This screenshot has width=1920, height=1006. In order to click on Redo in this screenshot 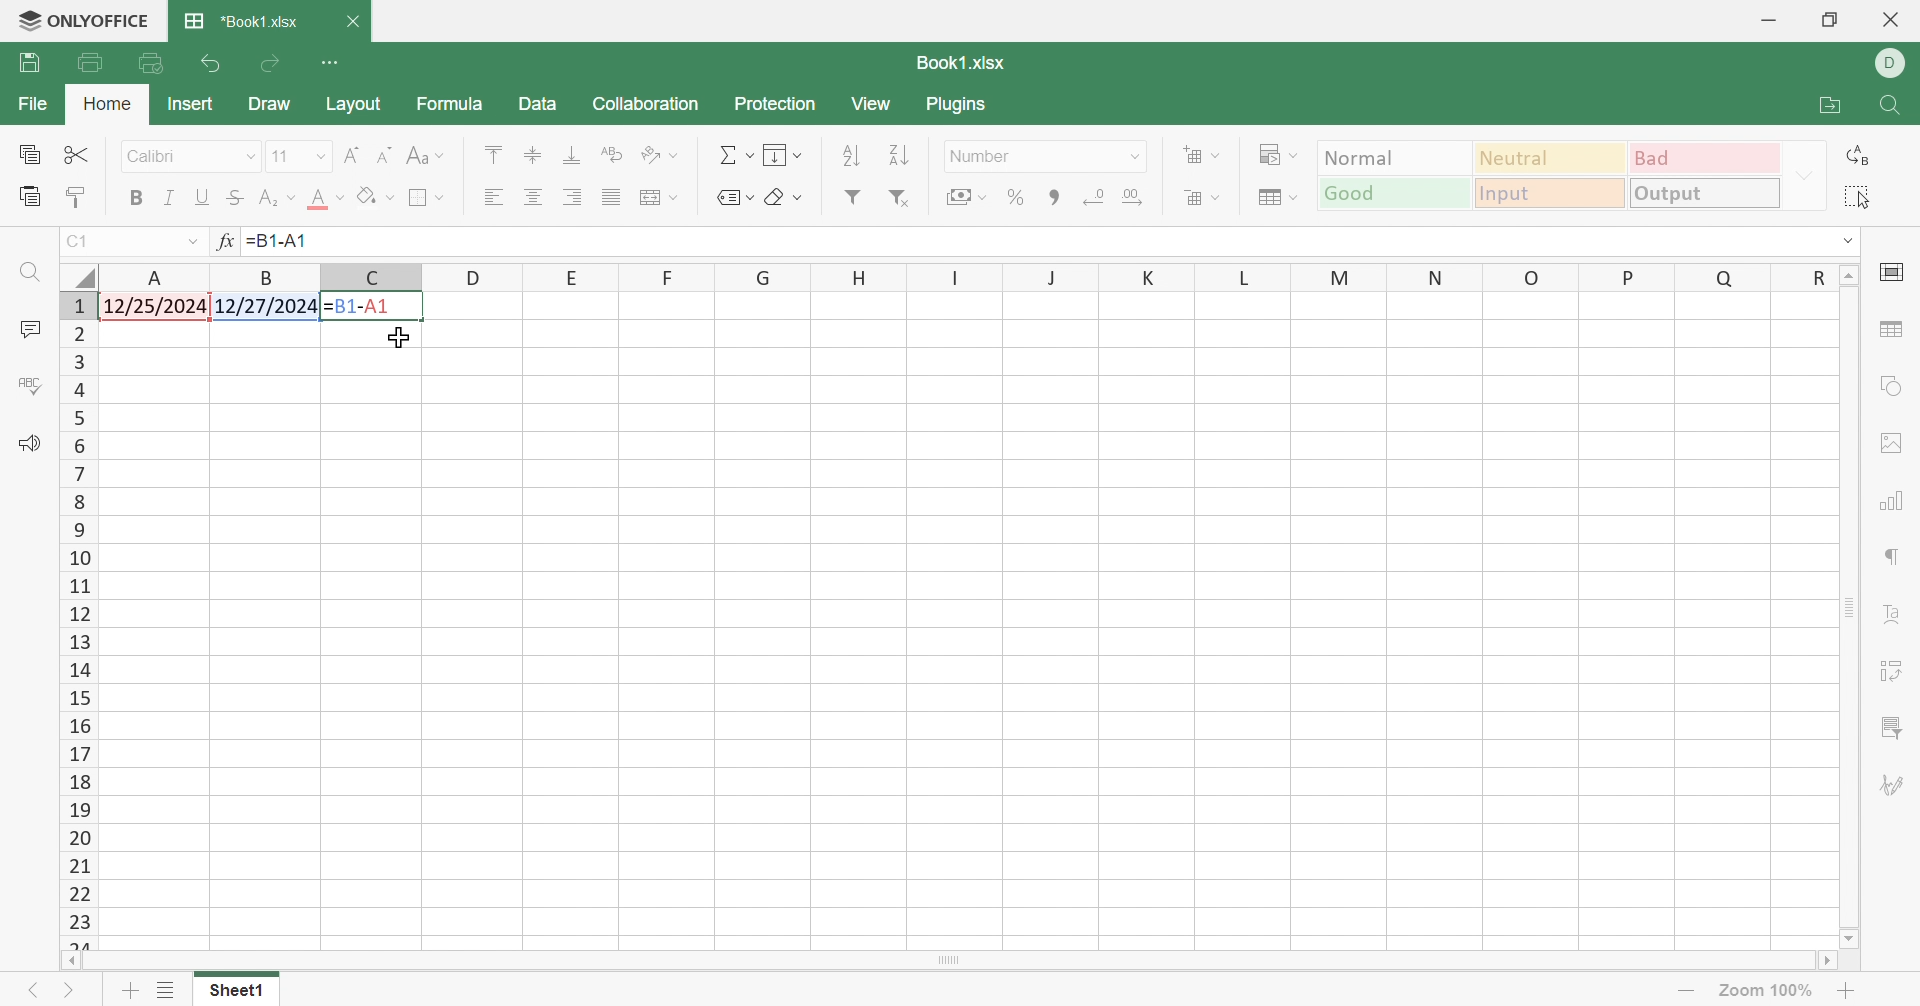, I will do `click(272, 64)`.